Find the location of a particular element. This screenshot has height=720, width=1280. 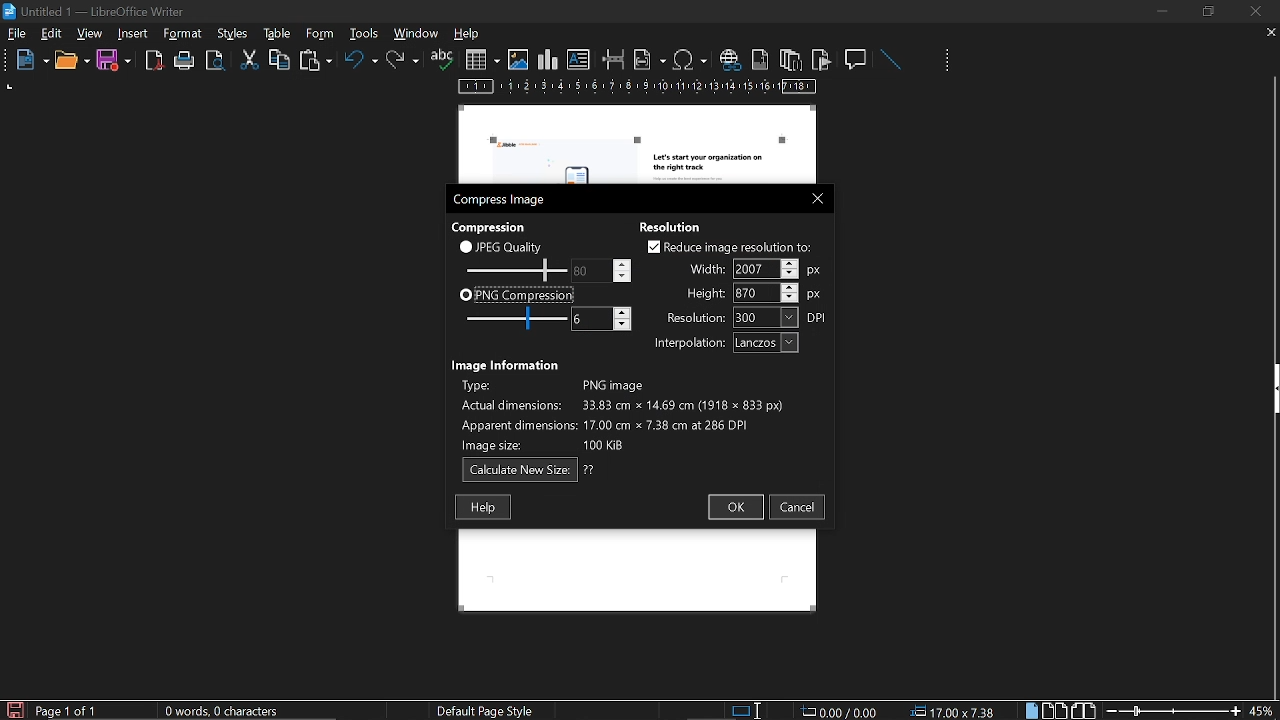

book view is located at coordinates (1082, 709).